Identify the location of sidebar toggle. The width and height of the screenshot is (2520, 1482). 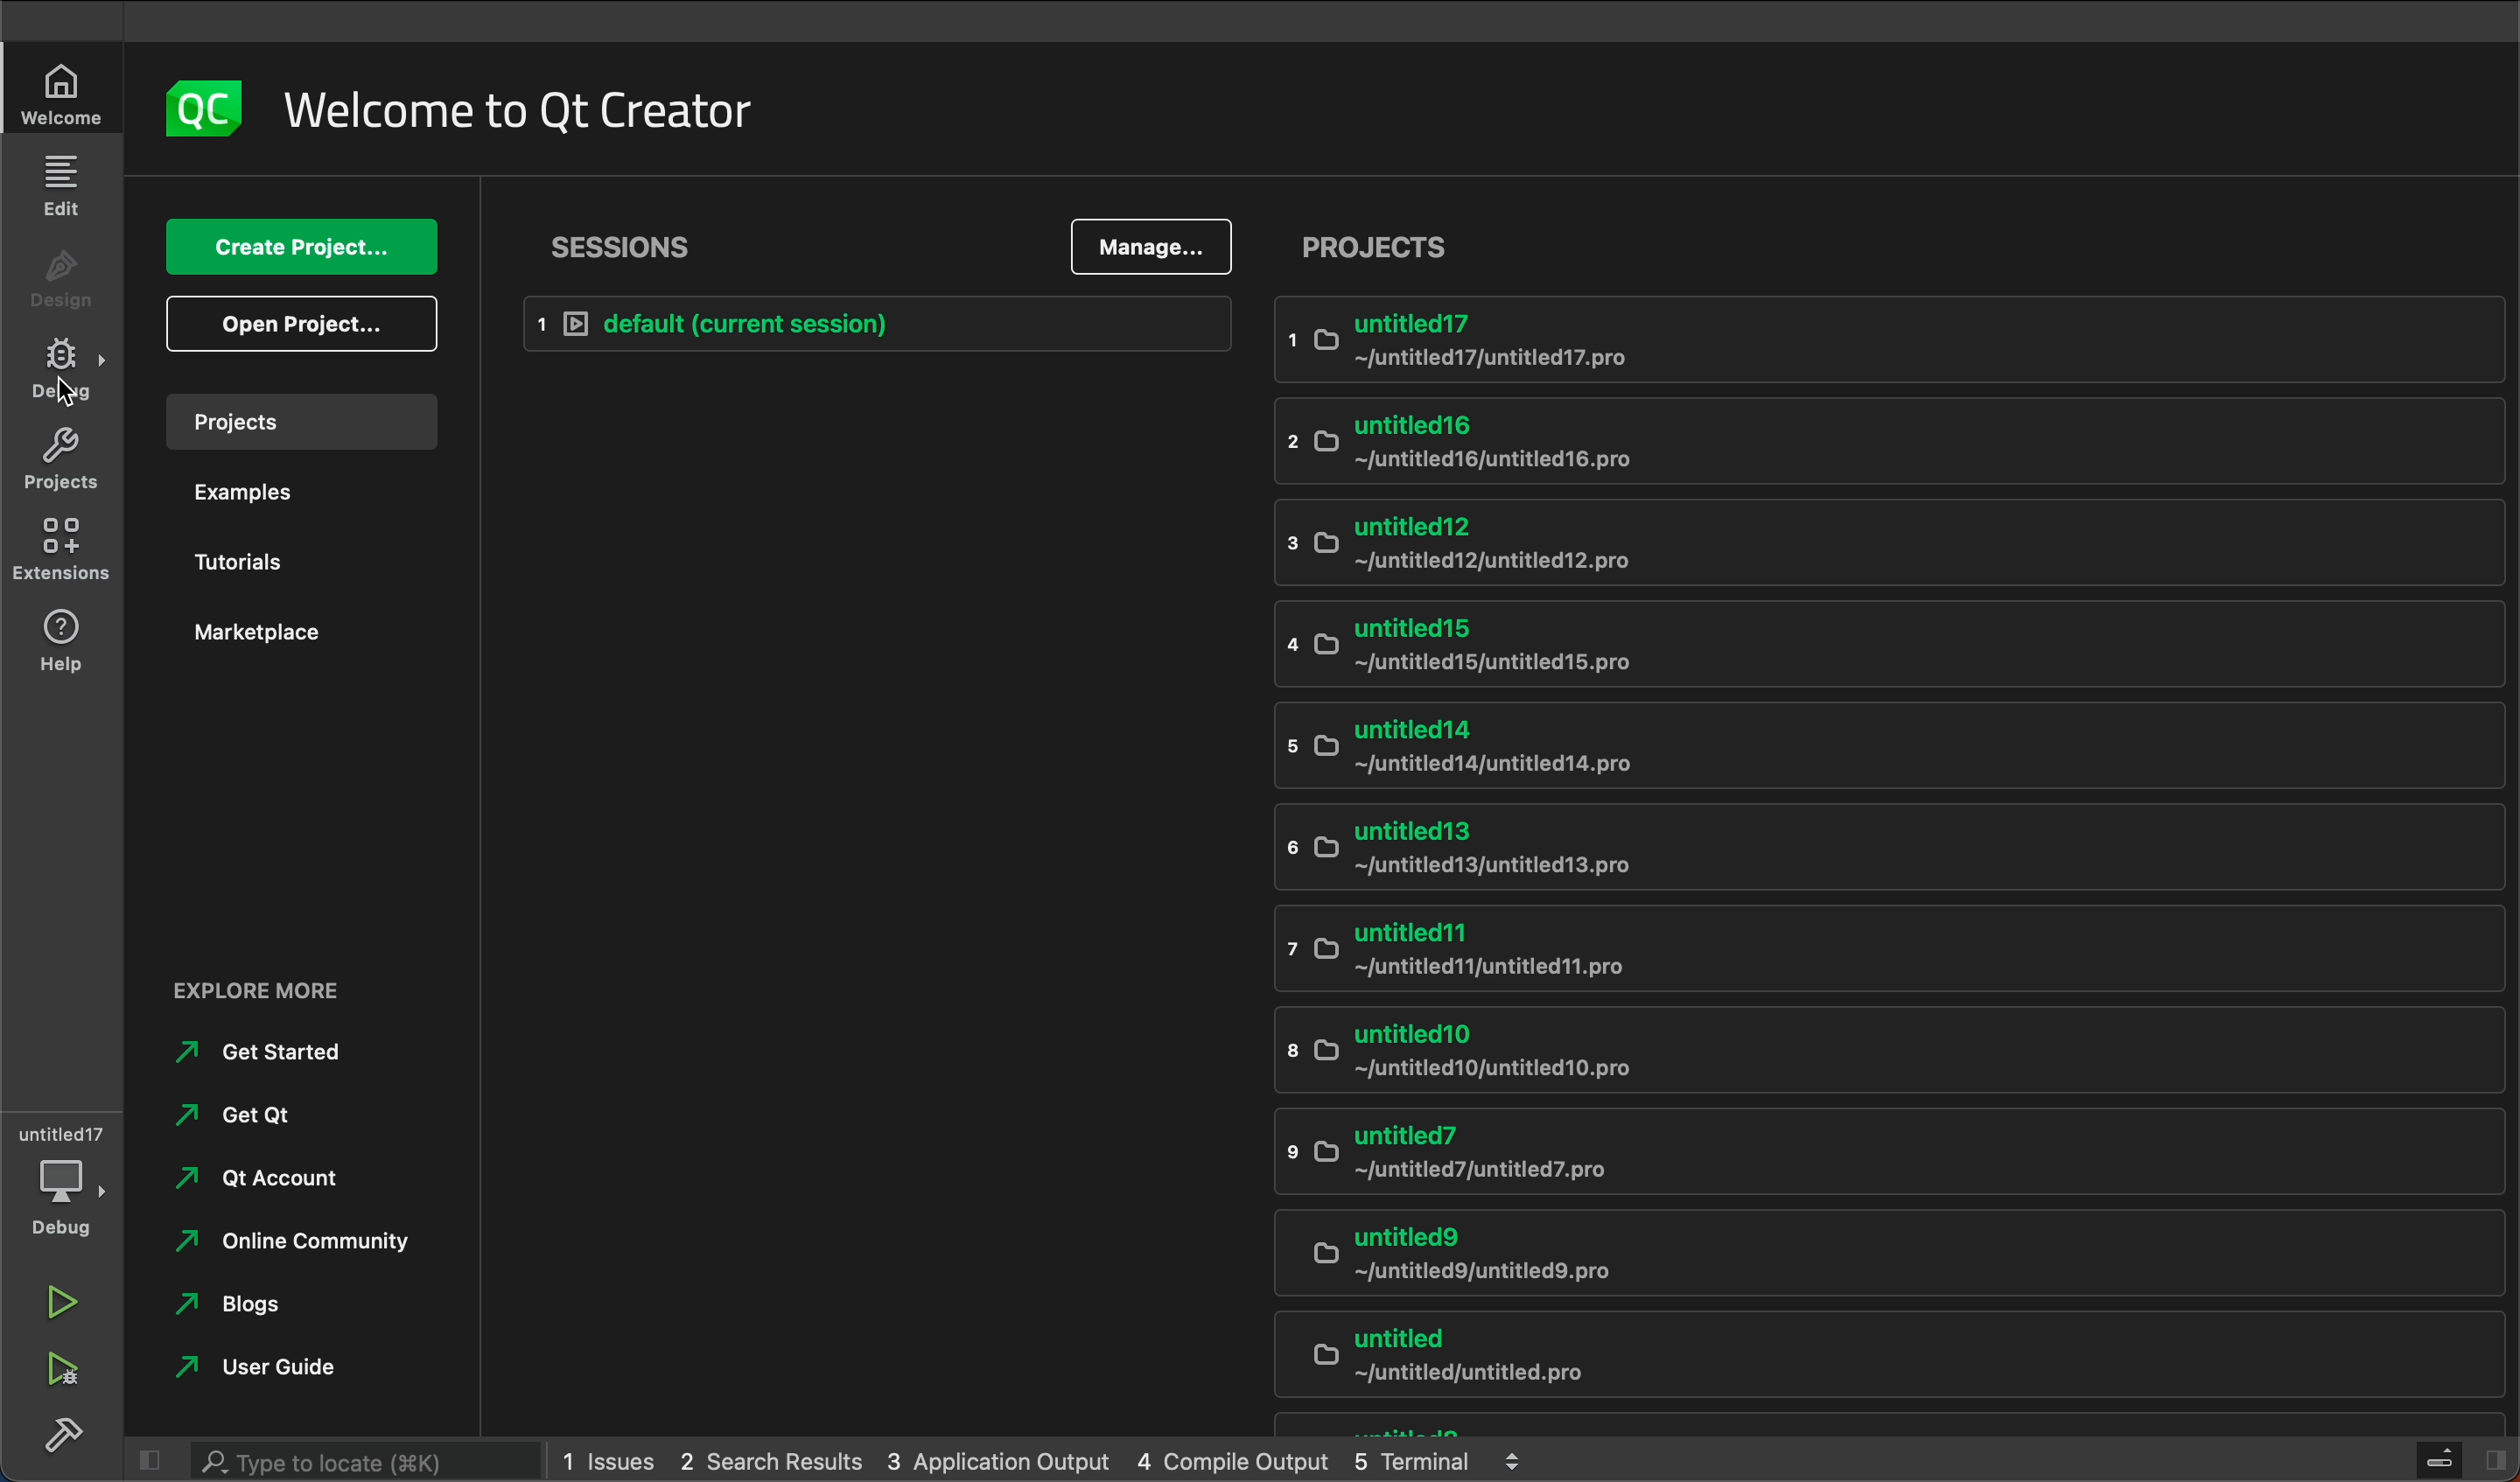
(2465, 1461).